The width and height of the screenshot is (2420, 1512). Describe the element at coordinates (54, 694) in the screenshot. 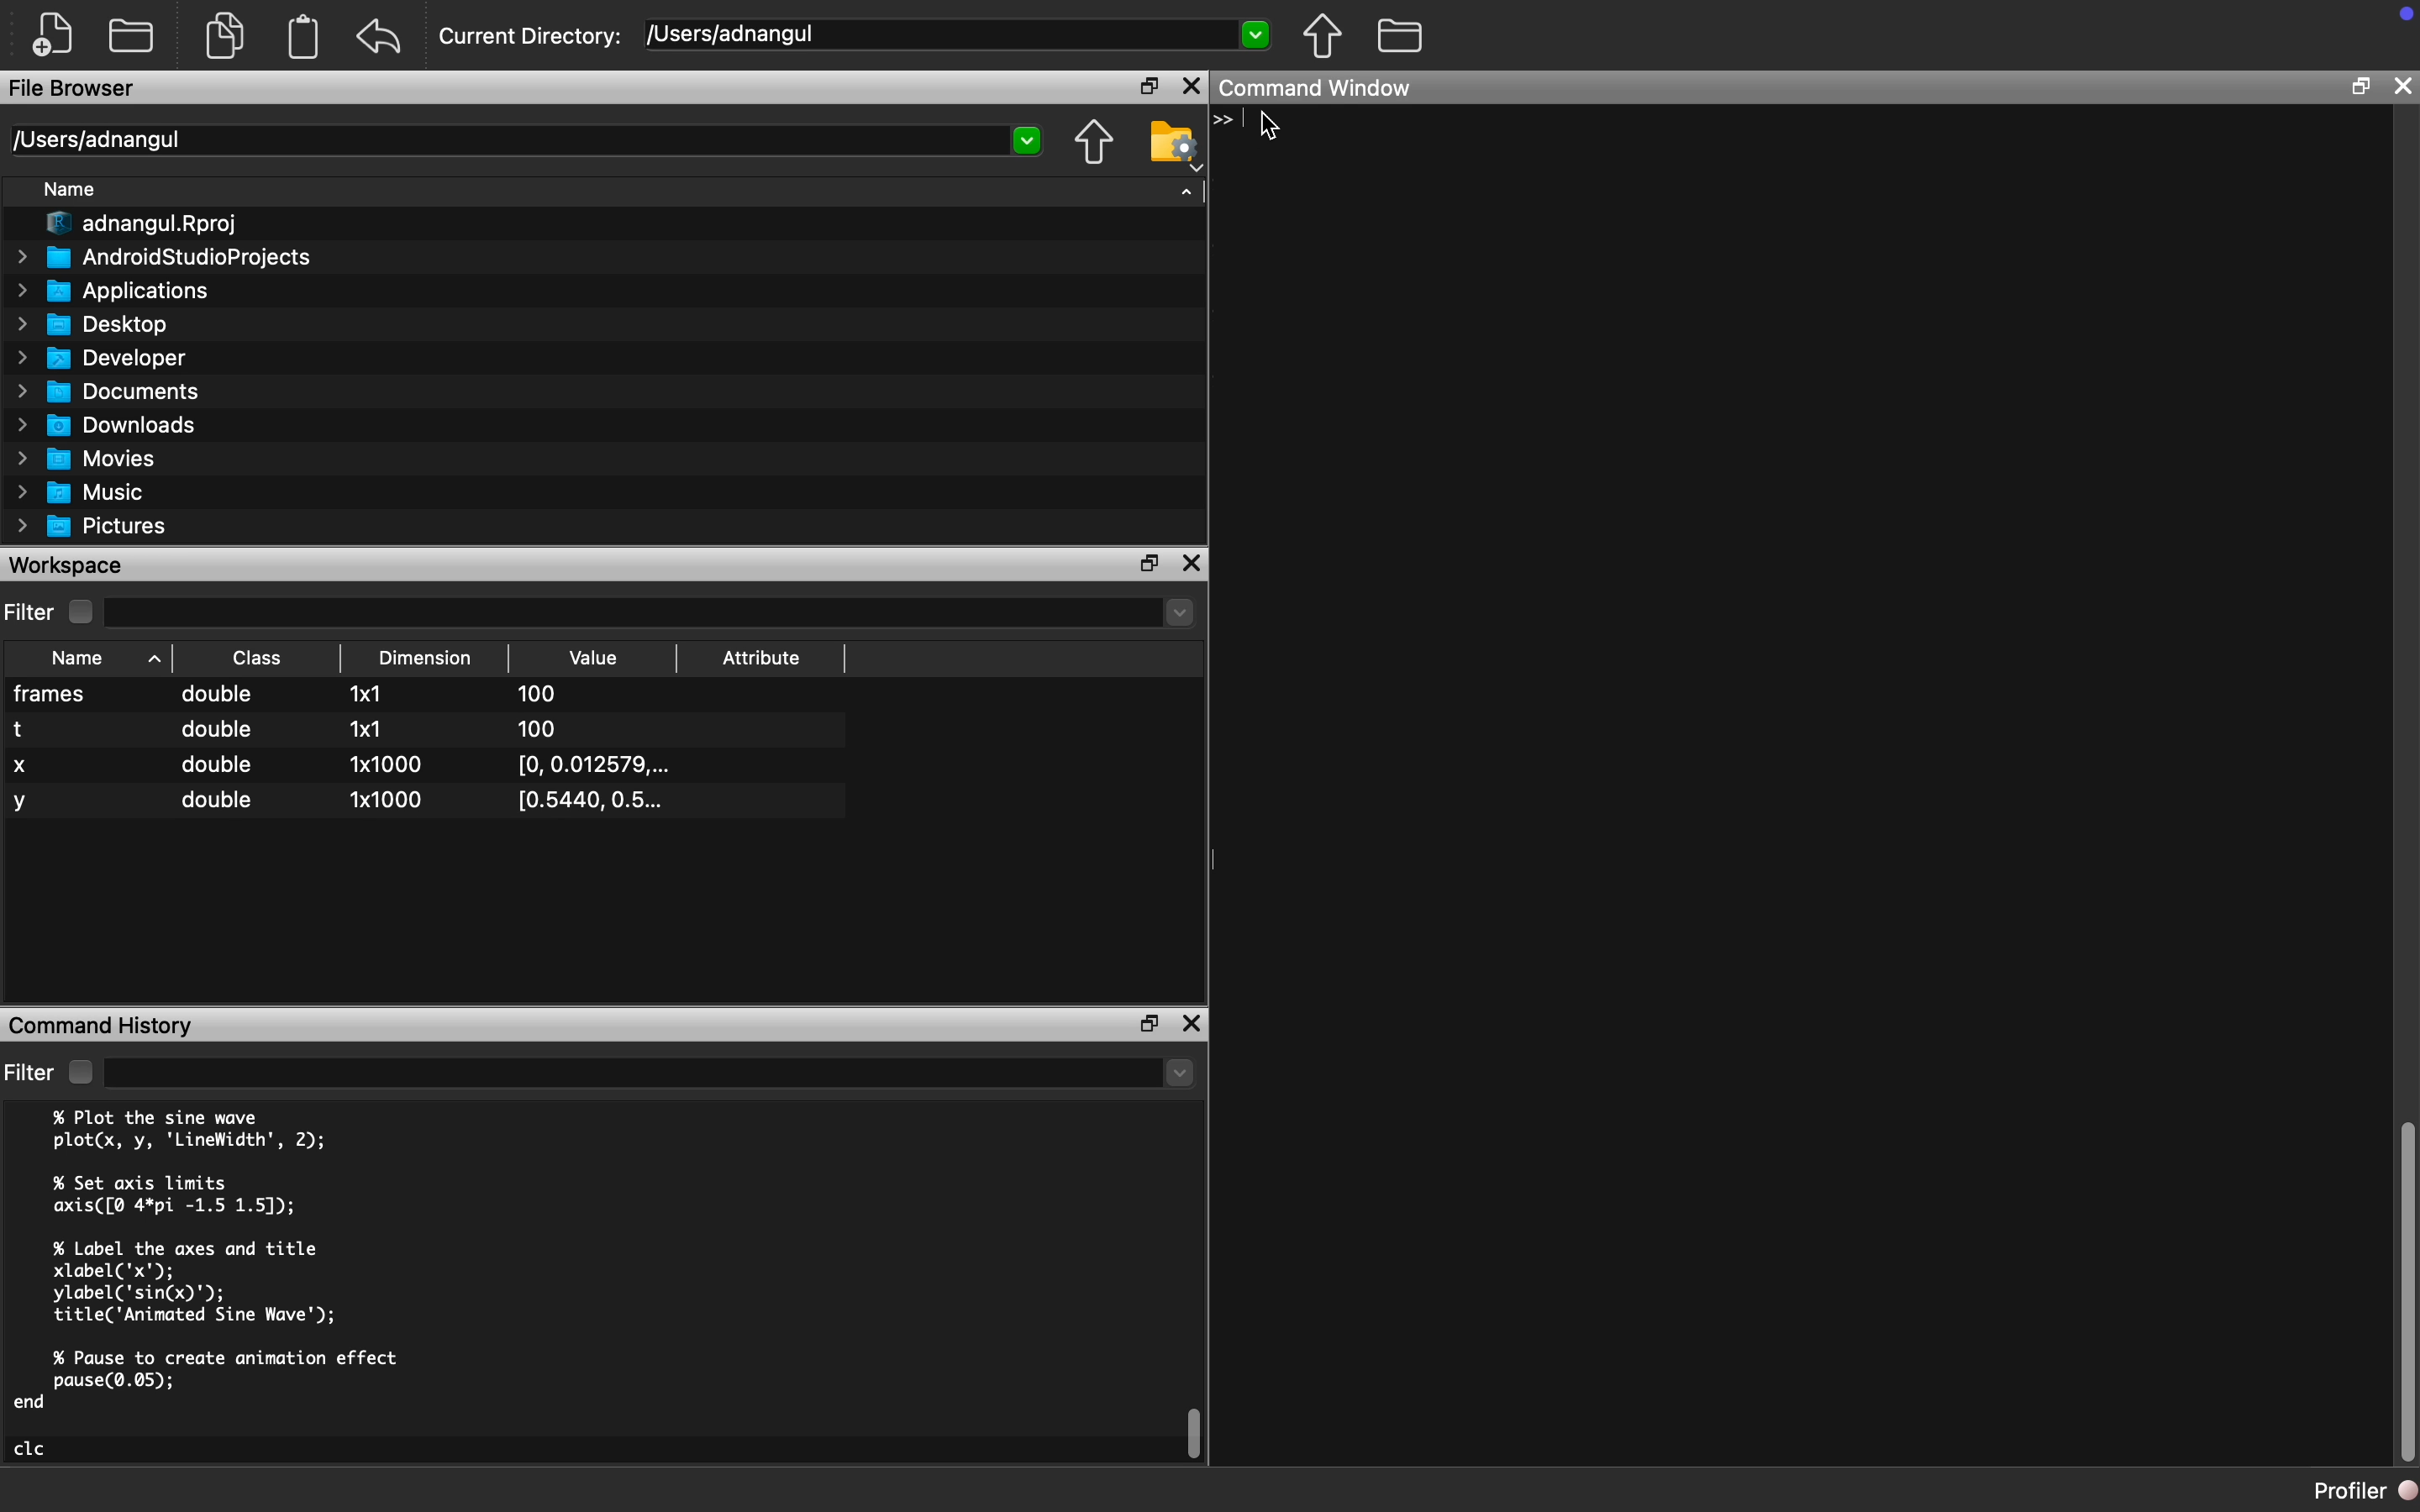

I see `frames` at that location.